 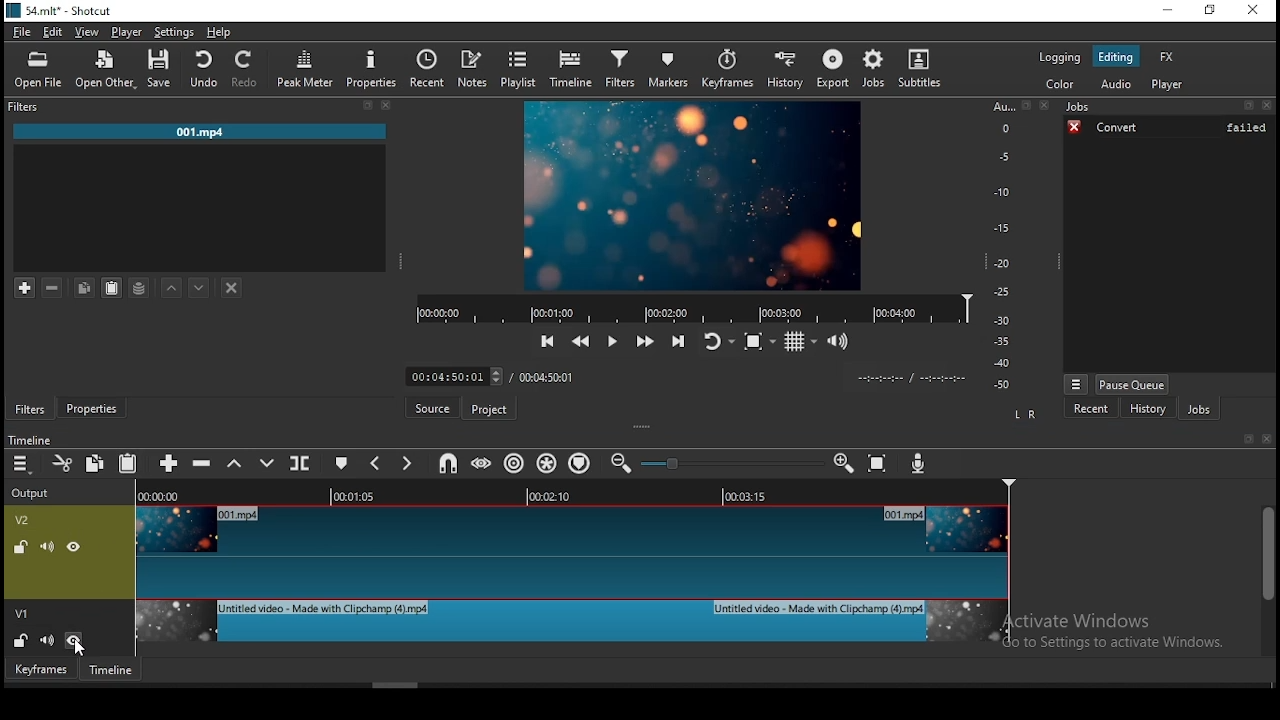 I want to click on split at playhead, so click(x=301, y=462).